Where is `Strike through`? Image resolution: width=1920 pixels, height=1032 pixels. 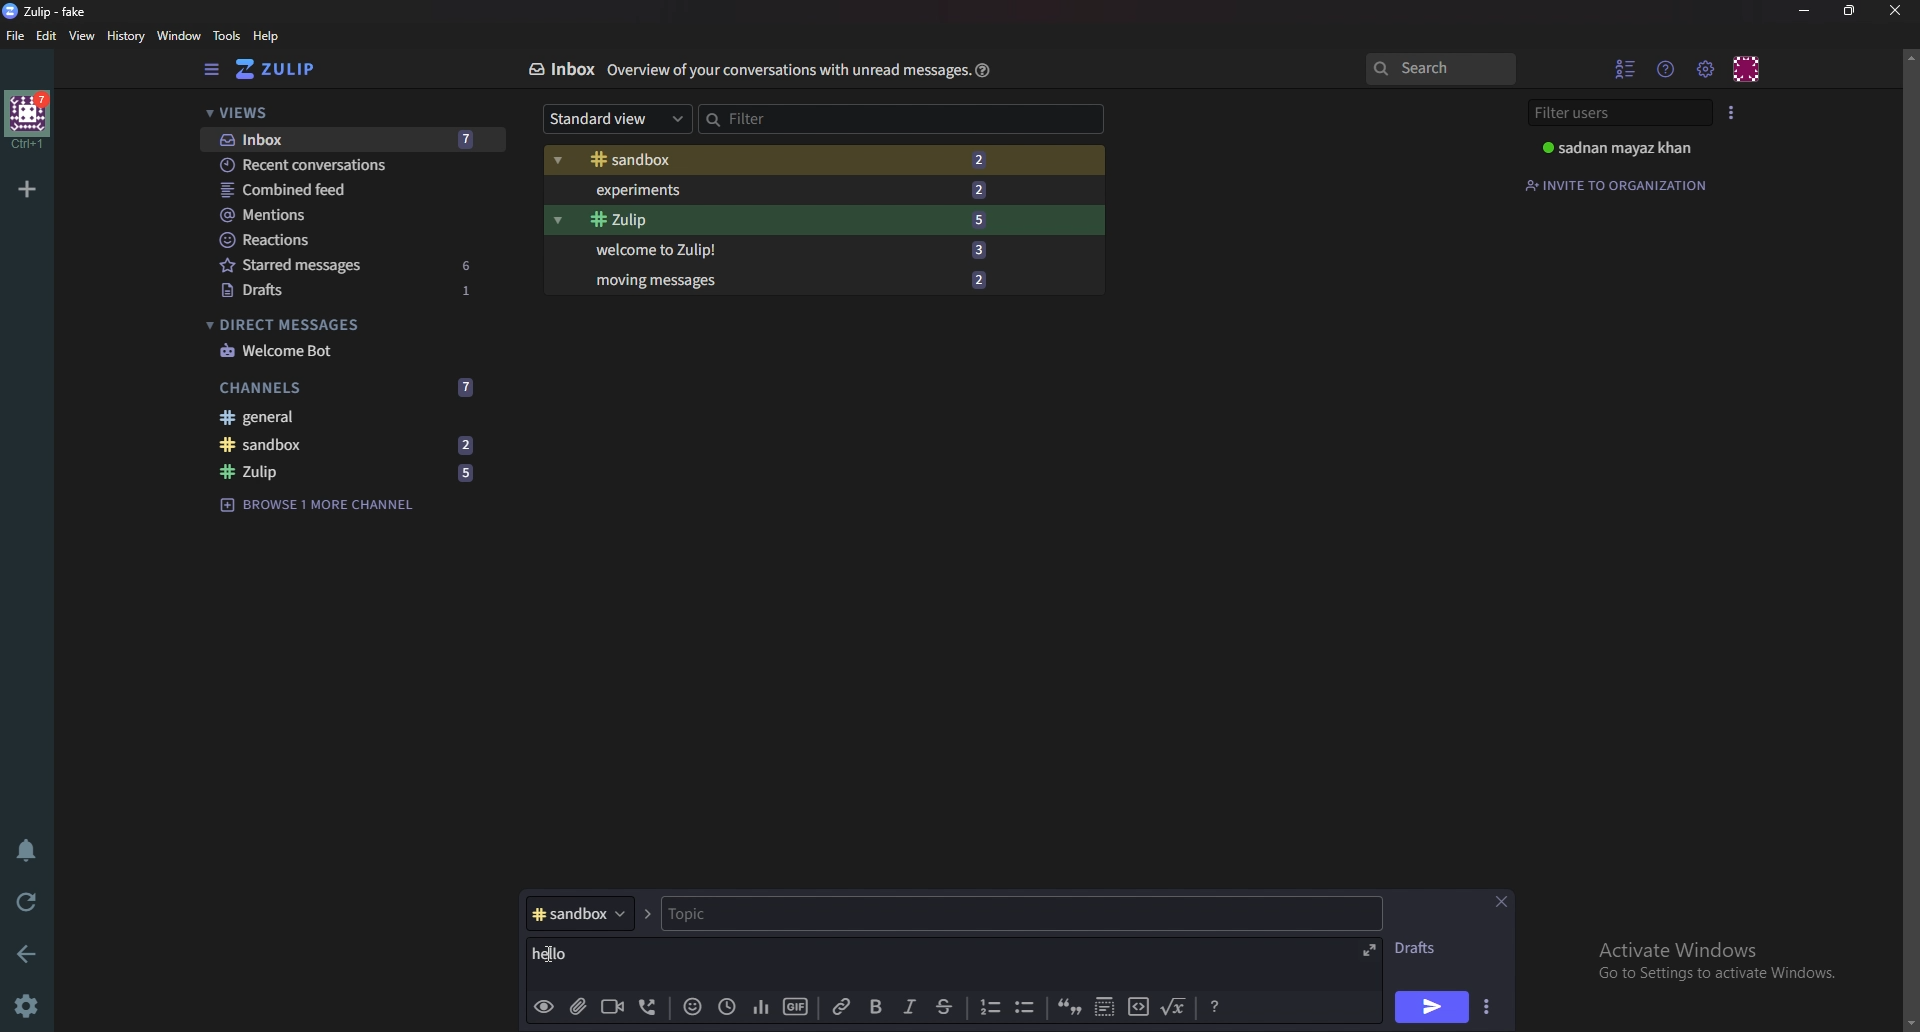
Strike through is located at coordinates (941, 1005).